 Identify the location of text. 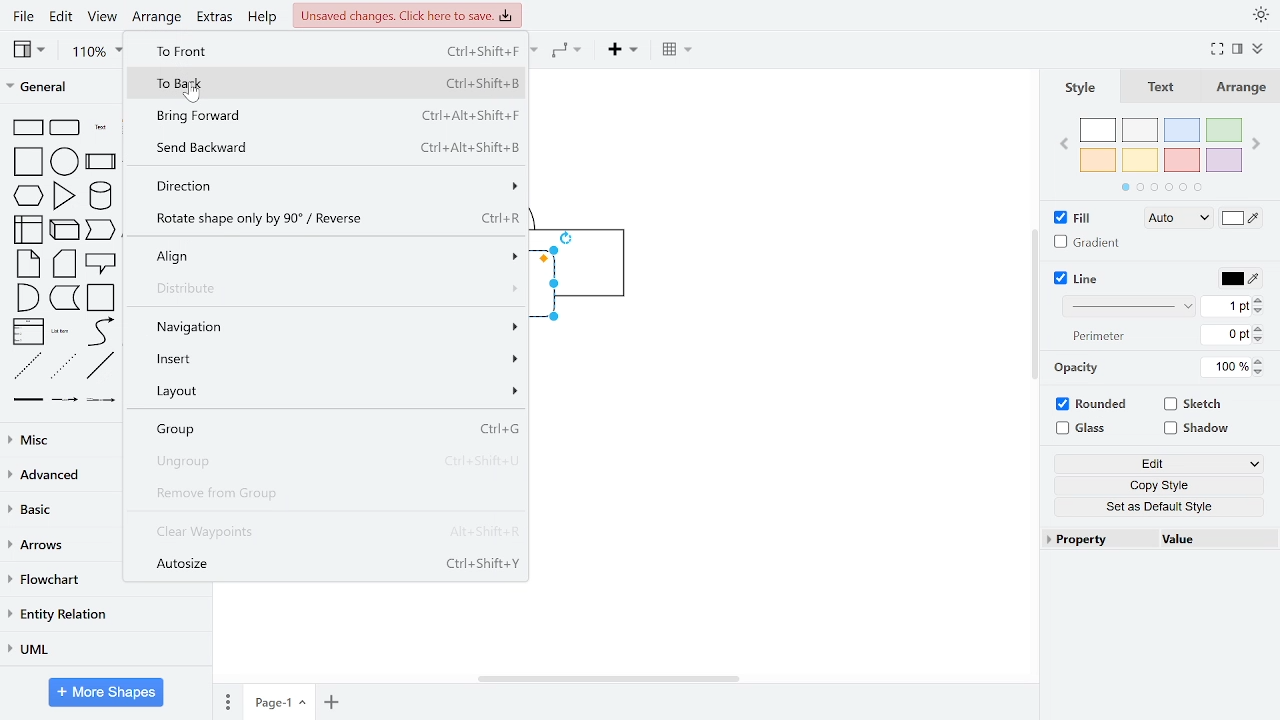
(99, 127).